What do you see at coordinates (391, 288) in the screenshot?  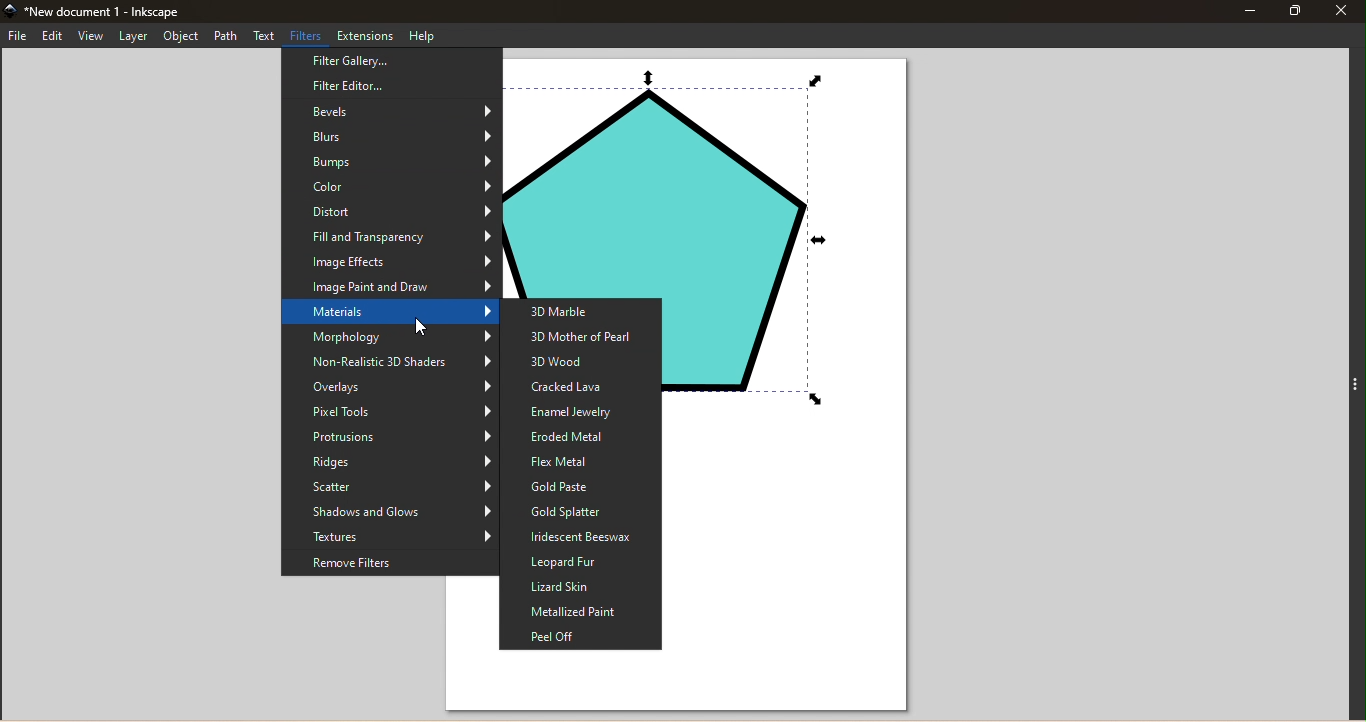 I see `Image Paint and Draw` at bounding box center [391, 288].